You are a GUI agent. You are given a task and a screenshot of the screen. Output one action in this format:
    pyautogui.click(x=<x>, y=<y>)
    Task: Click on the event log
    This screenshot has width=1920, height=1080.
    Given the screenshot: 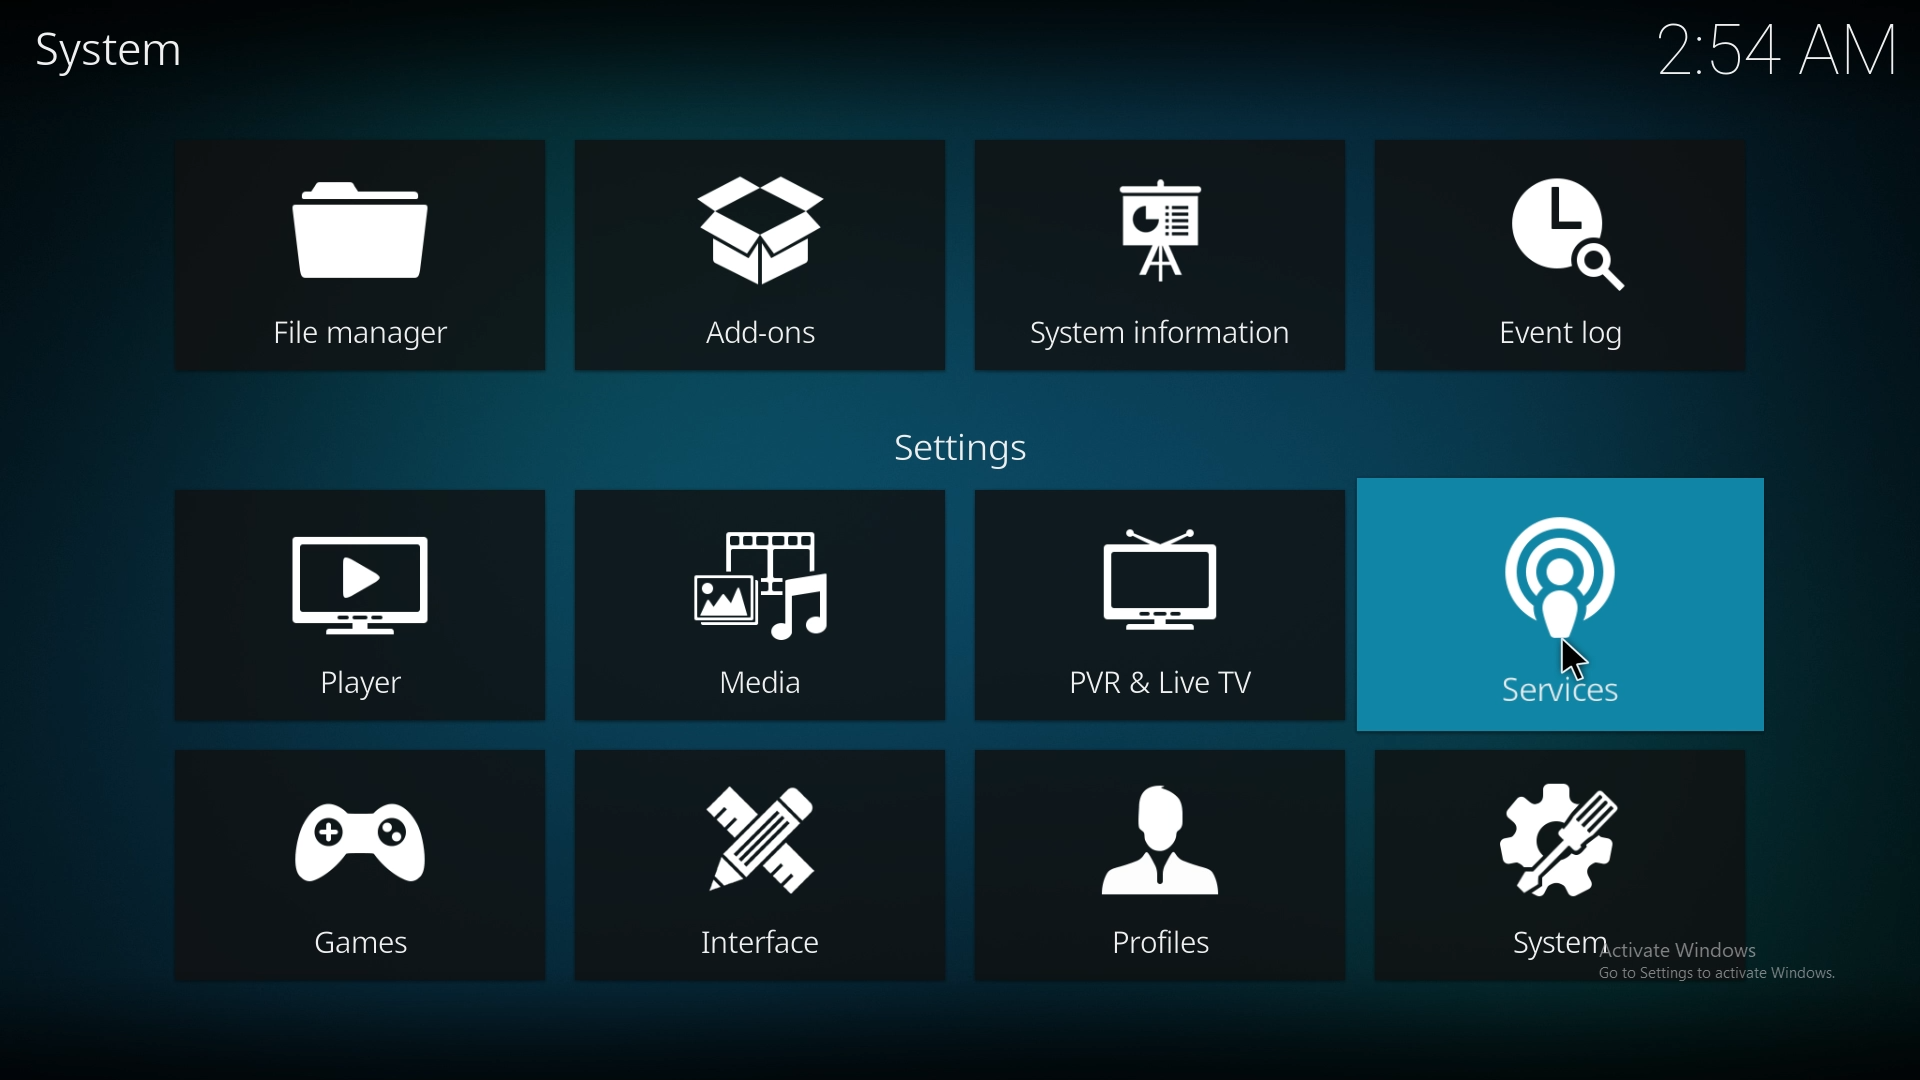 What is the action you would take?
    pyautogui.click(x=1564, y=259)
    